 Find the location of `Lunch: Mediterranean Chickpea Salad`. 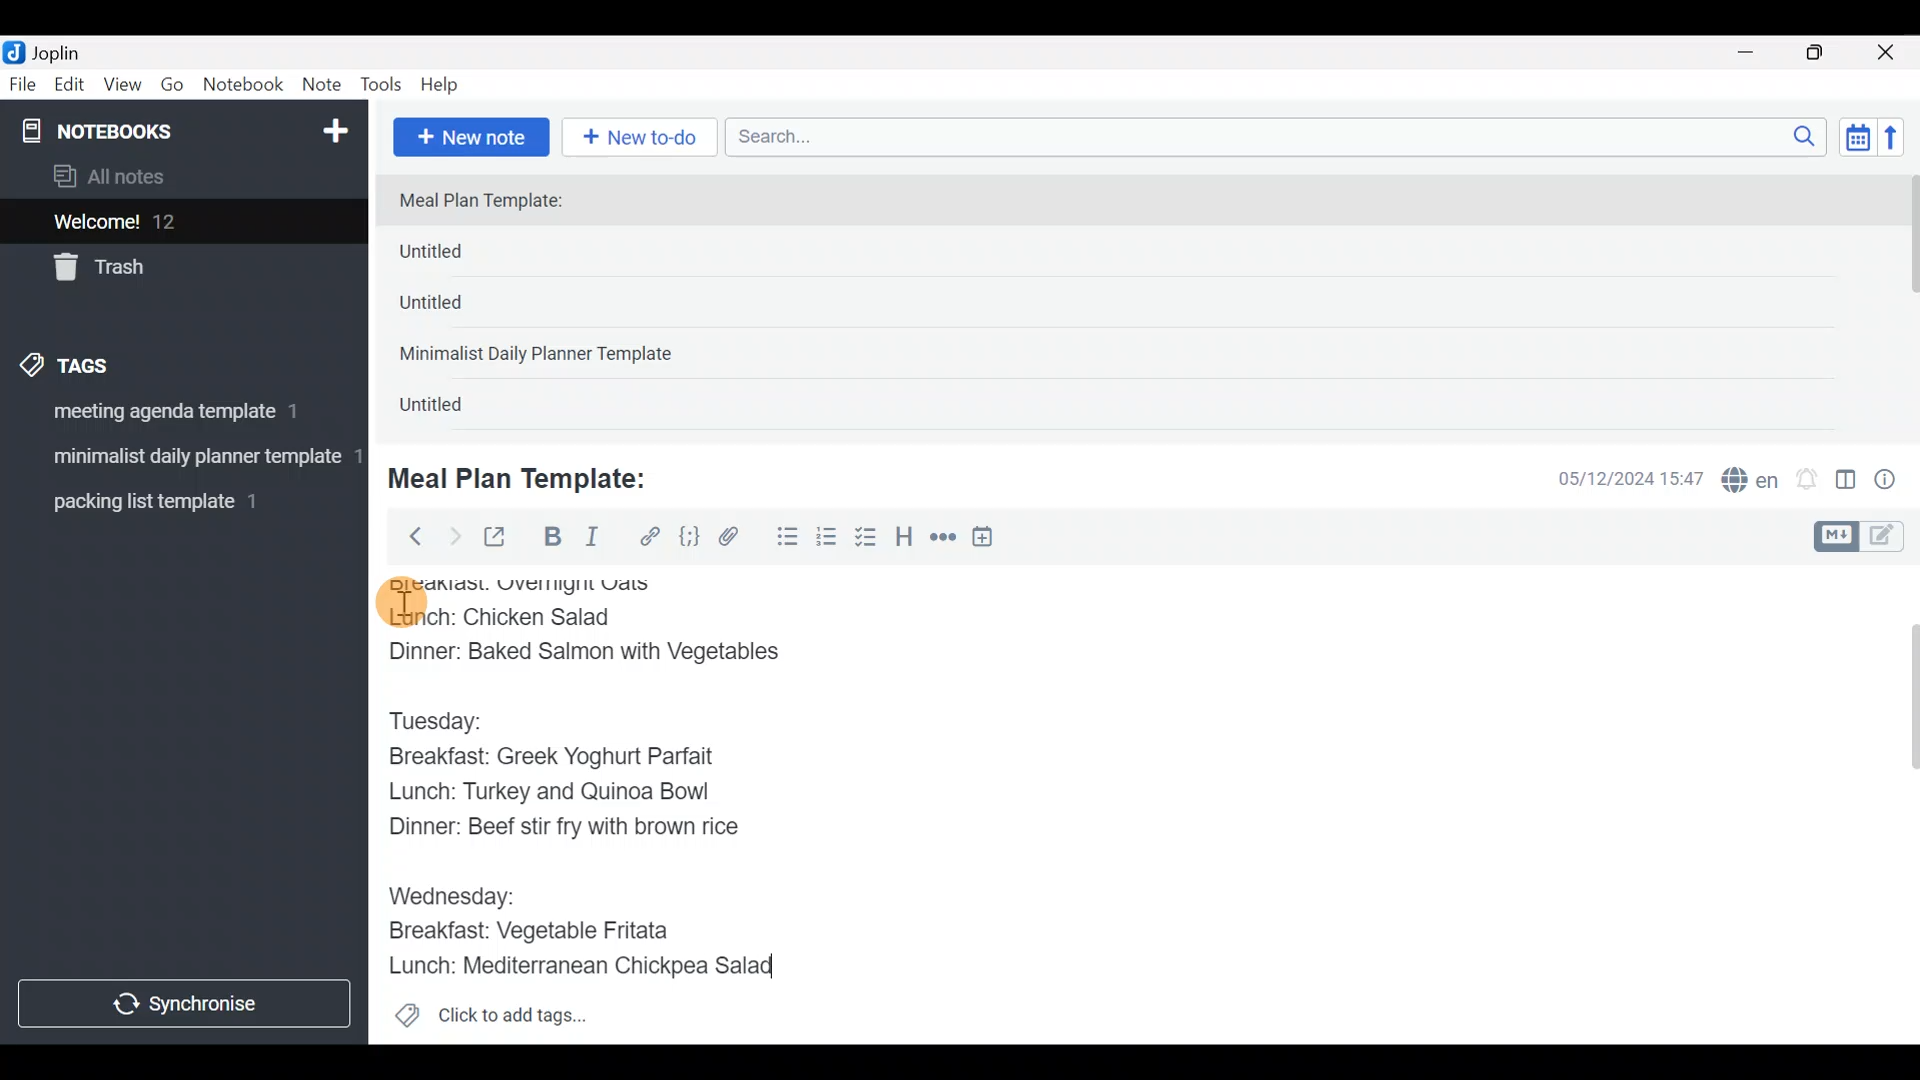

Lunch: Mediterranean Chickpea Salad is located at coordinates (595, 965).